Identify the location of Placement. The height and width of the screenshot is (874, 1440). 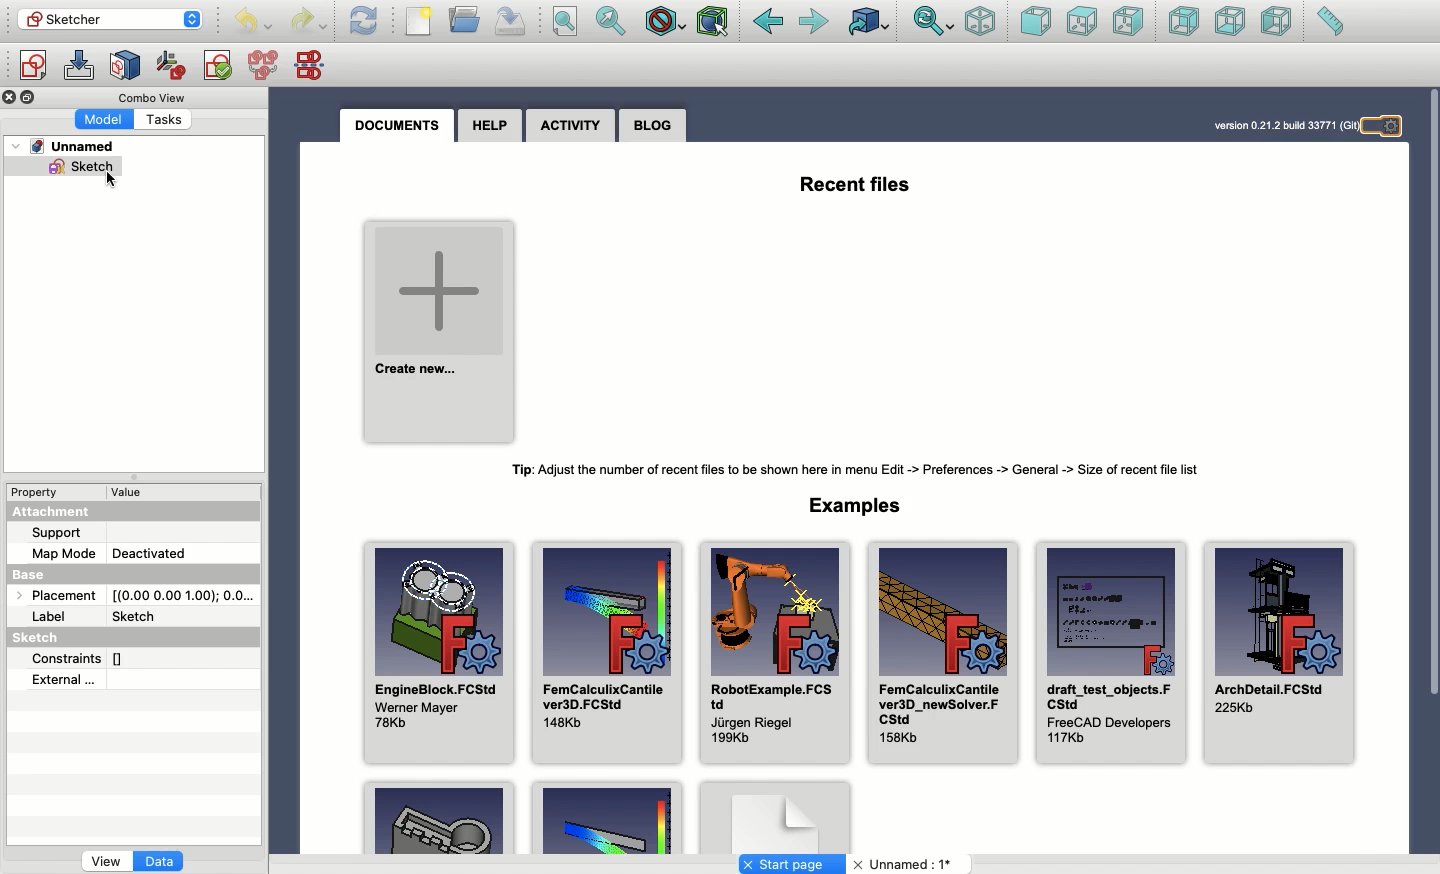
(52, 594).